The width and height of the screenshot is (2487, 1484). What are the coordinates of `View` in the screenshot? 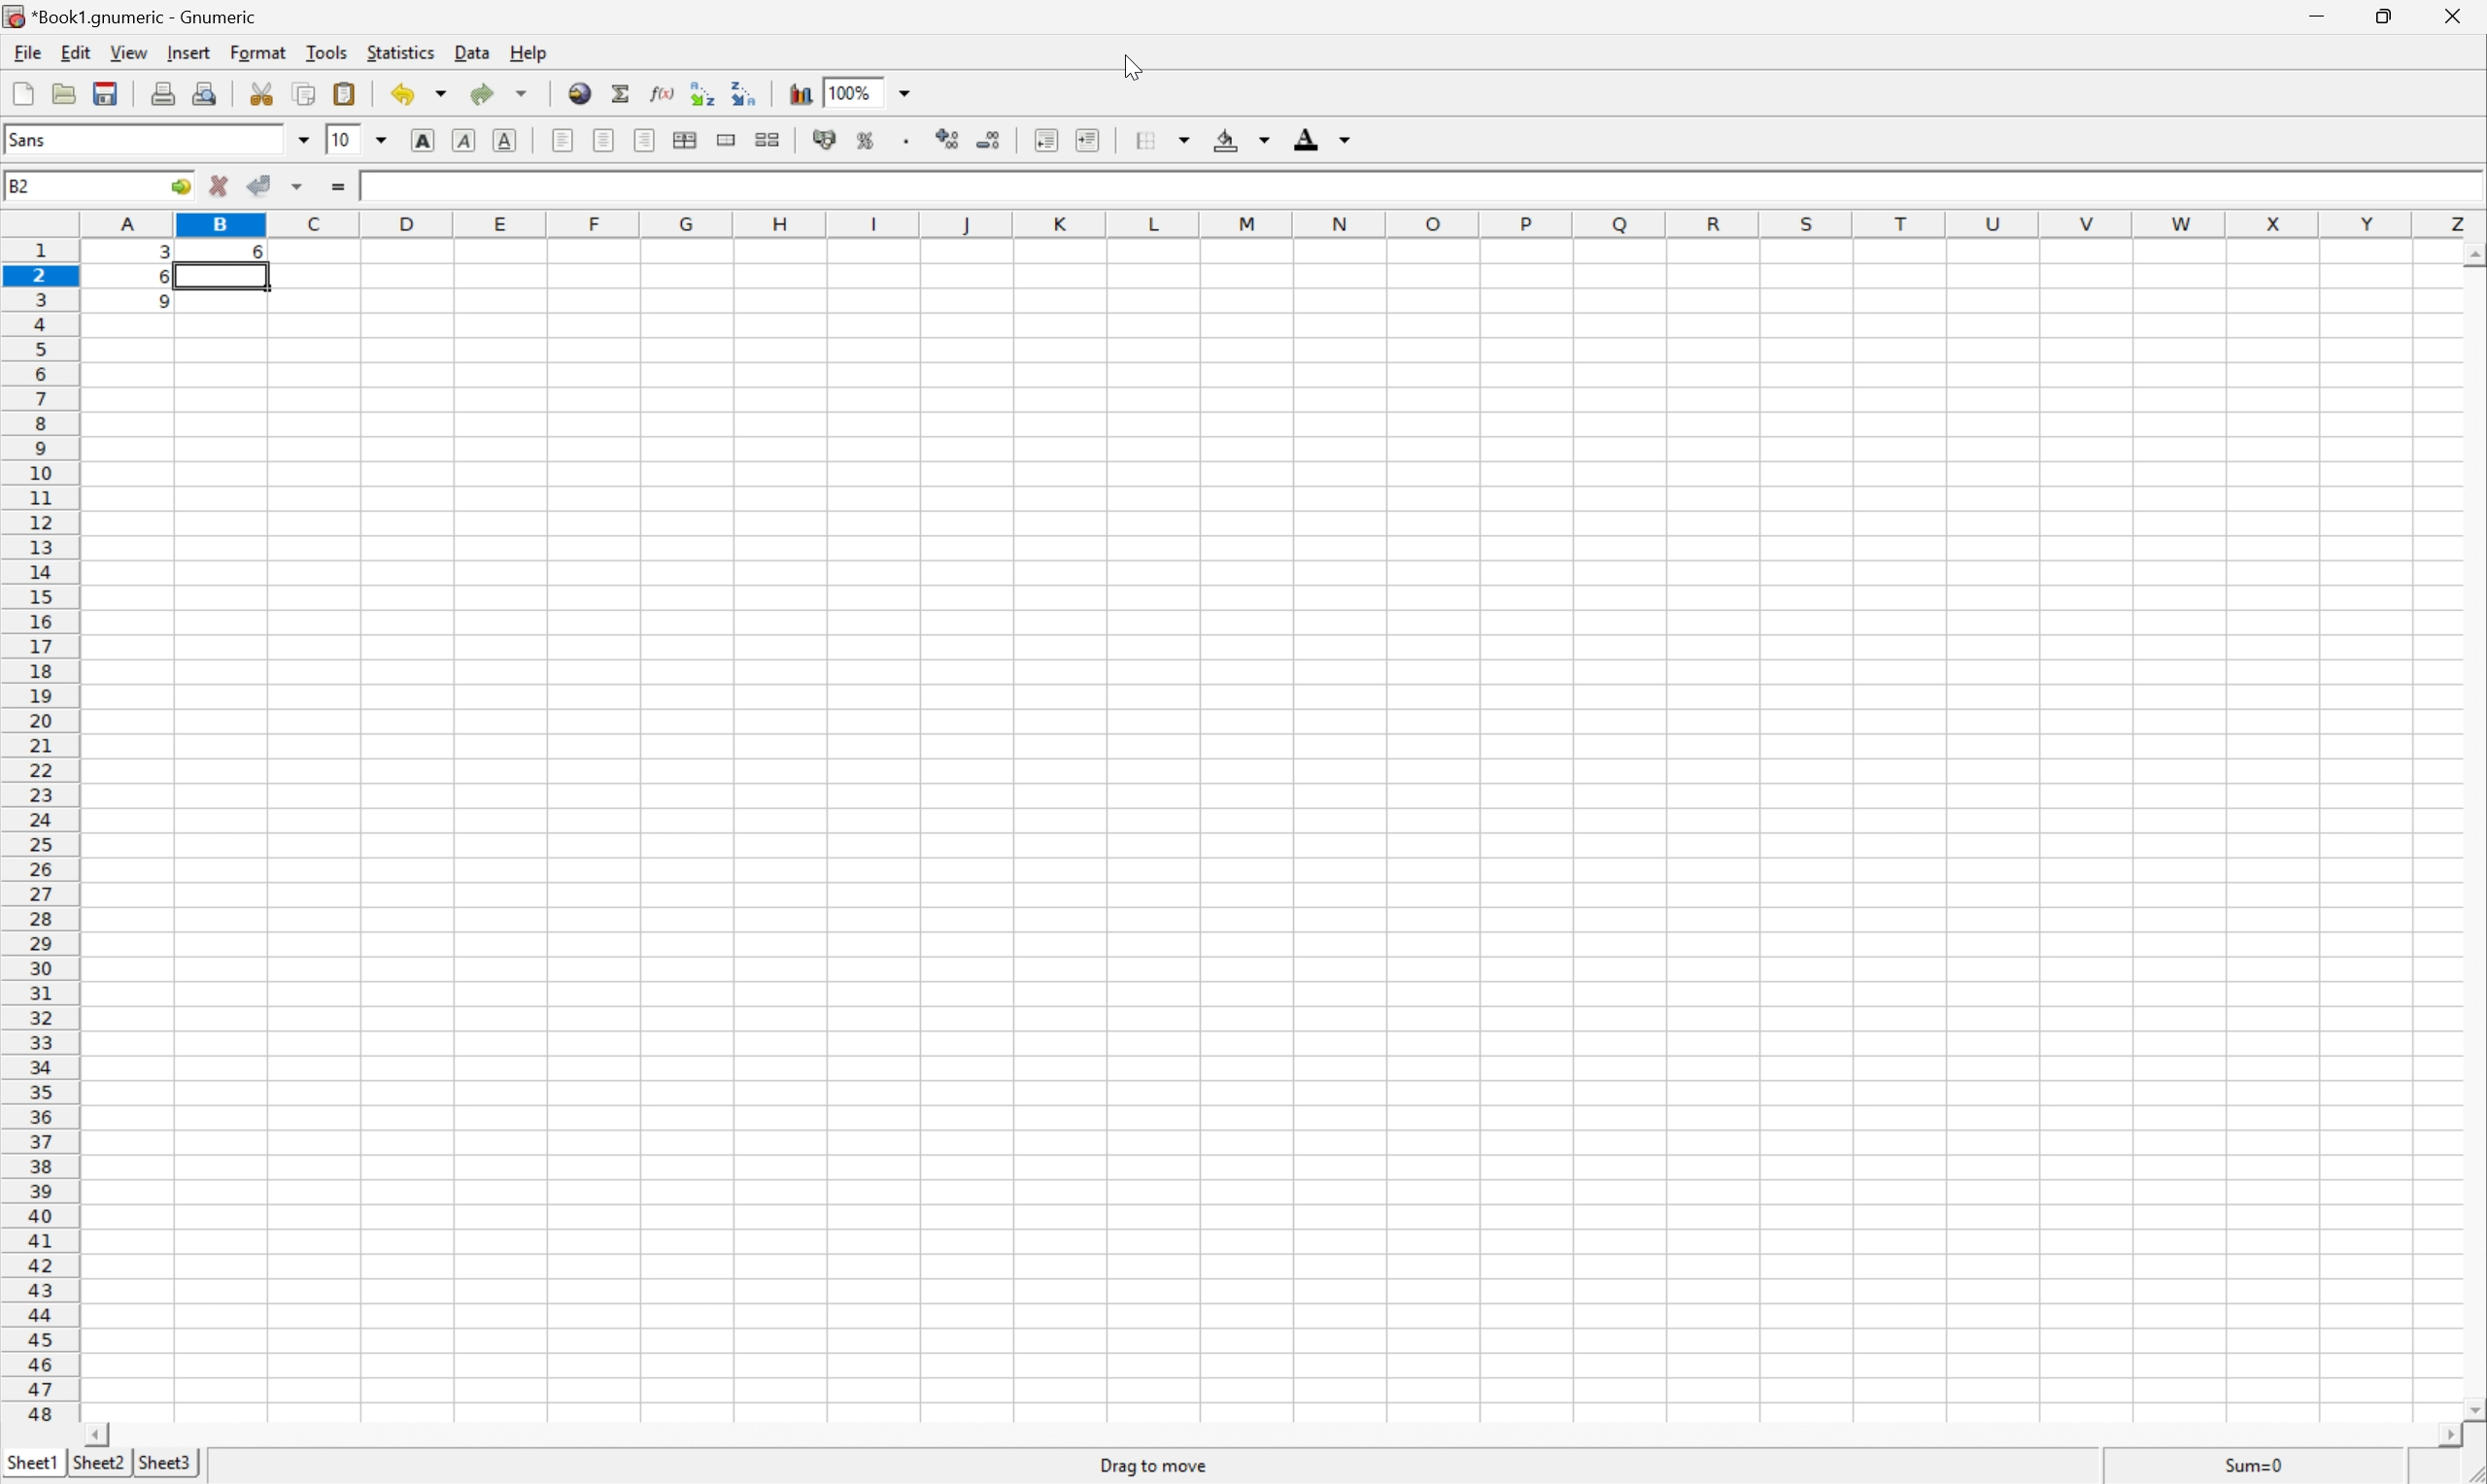 It's located at (126, 51).